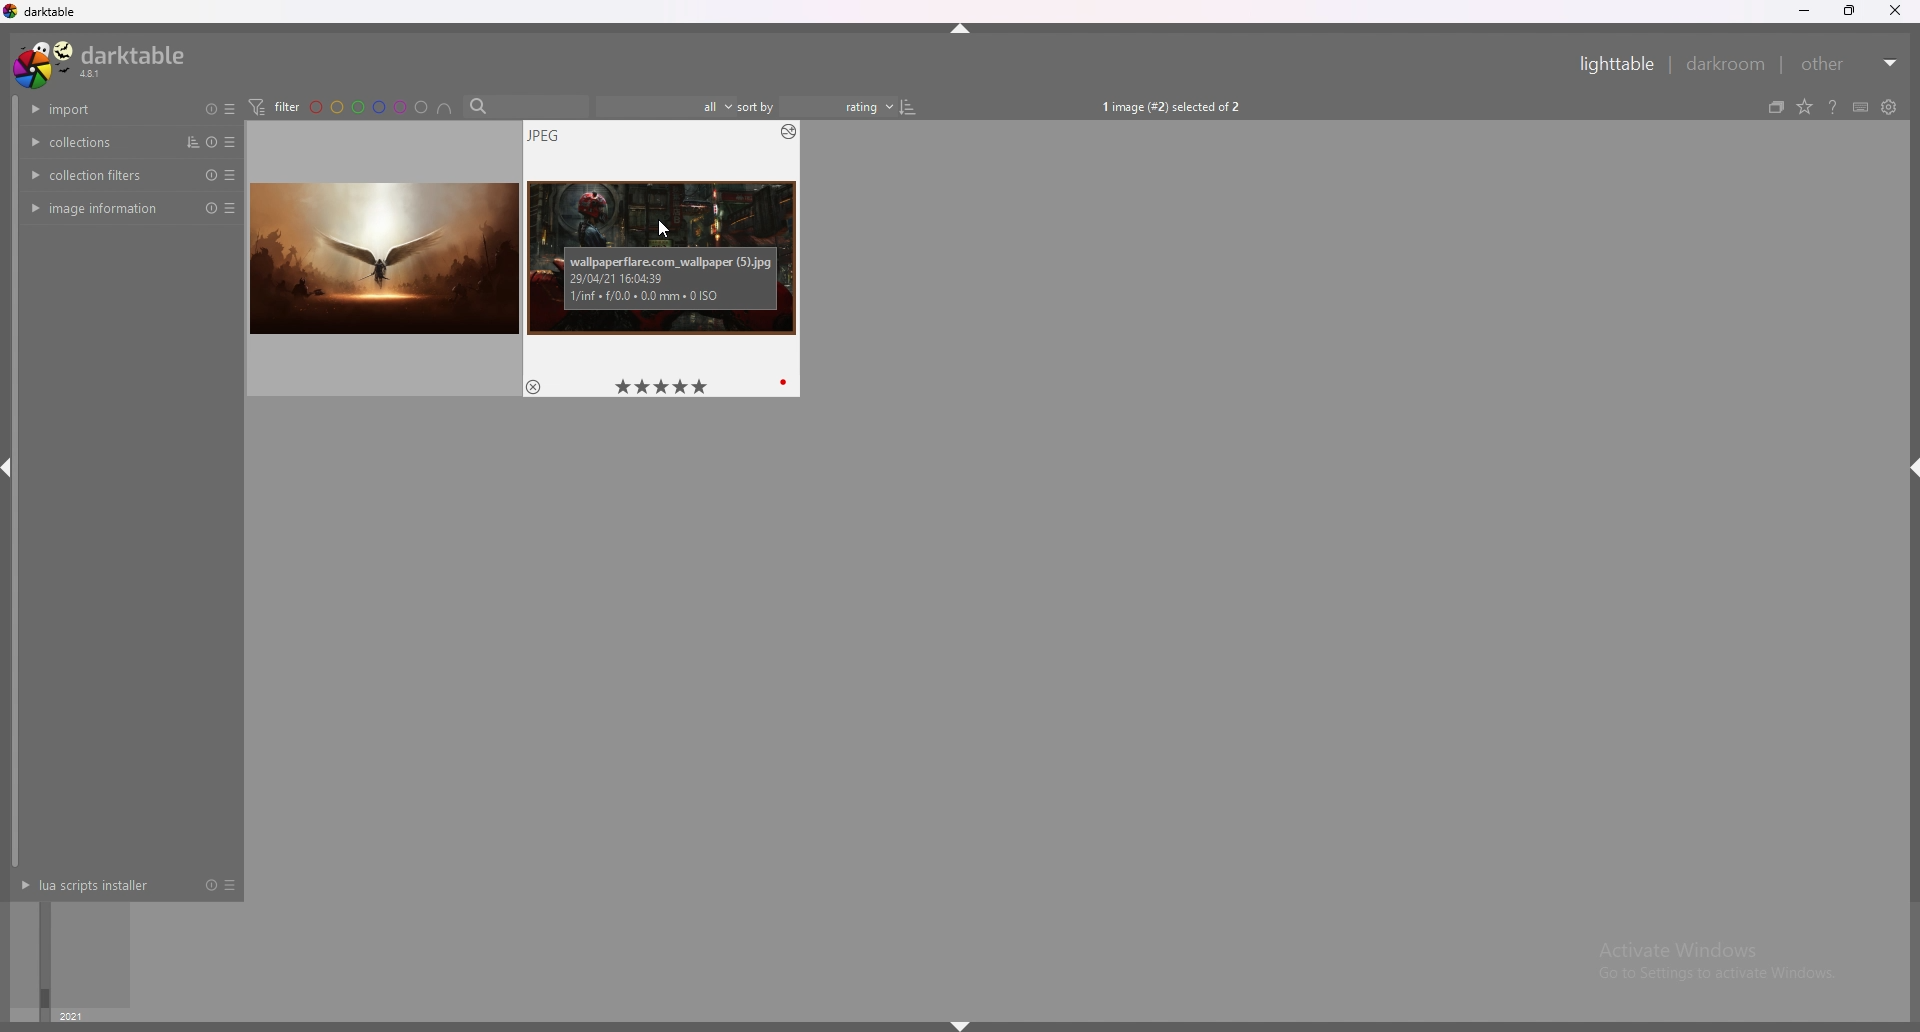  I want to click on filter, so click(274, 106).